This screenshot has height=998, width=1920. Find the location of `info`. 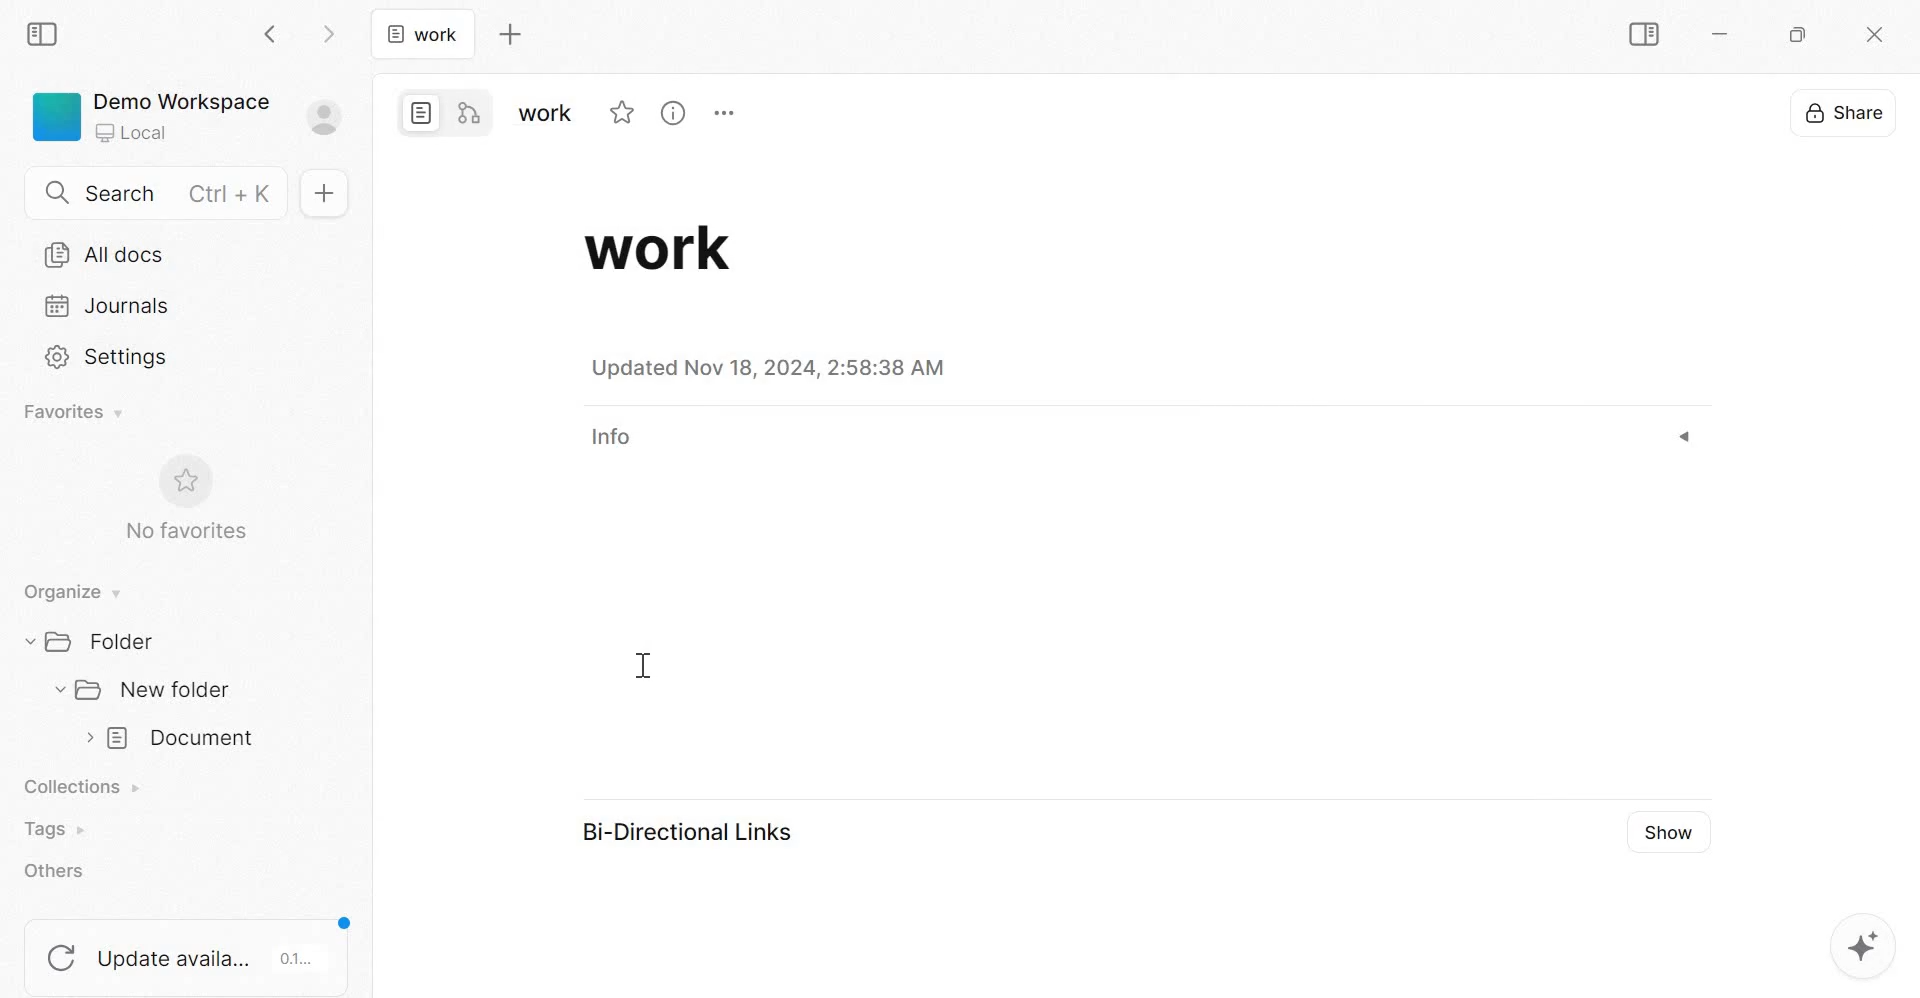

info is located at coordinates (629, 438).